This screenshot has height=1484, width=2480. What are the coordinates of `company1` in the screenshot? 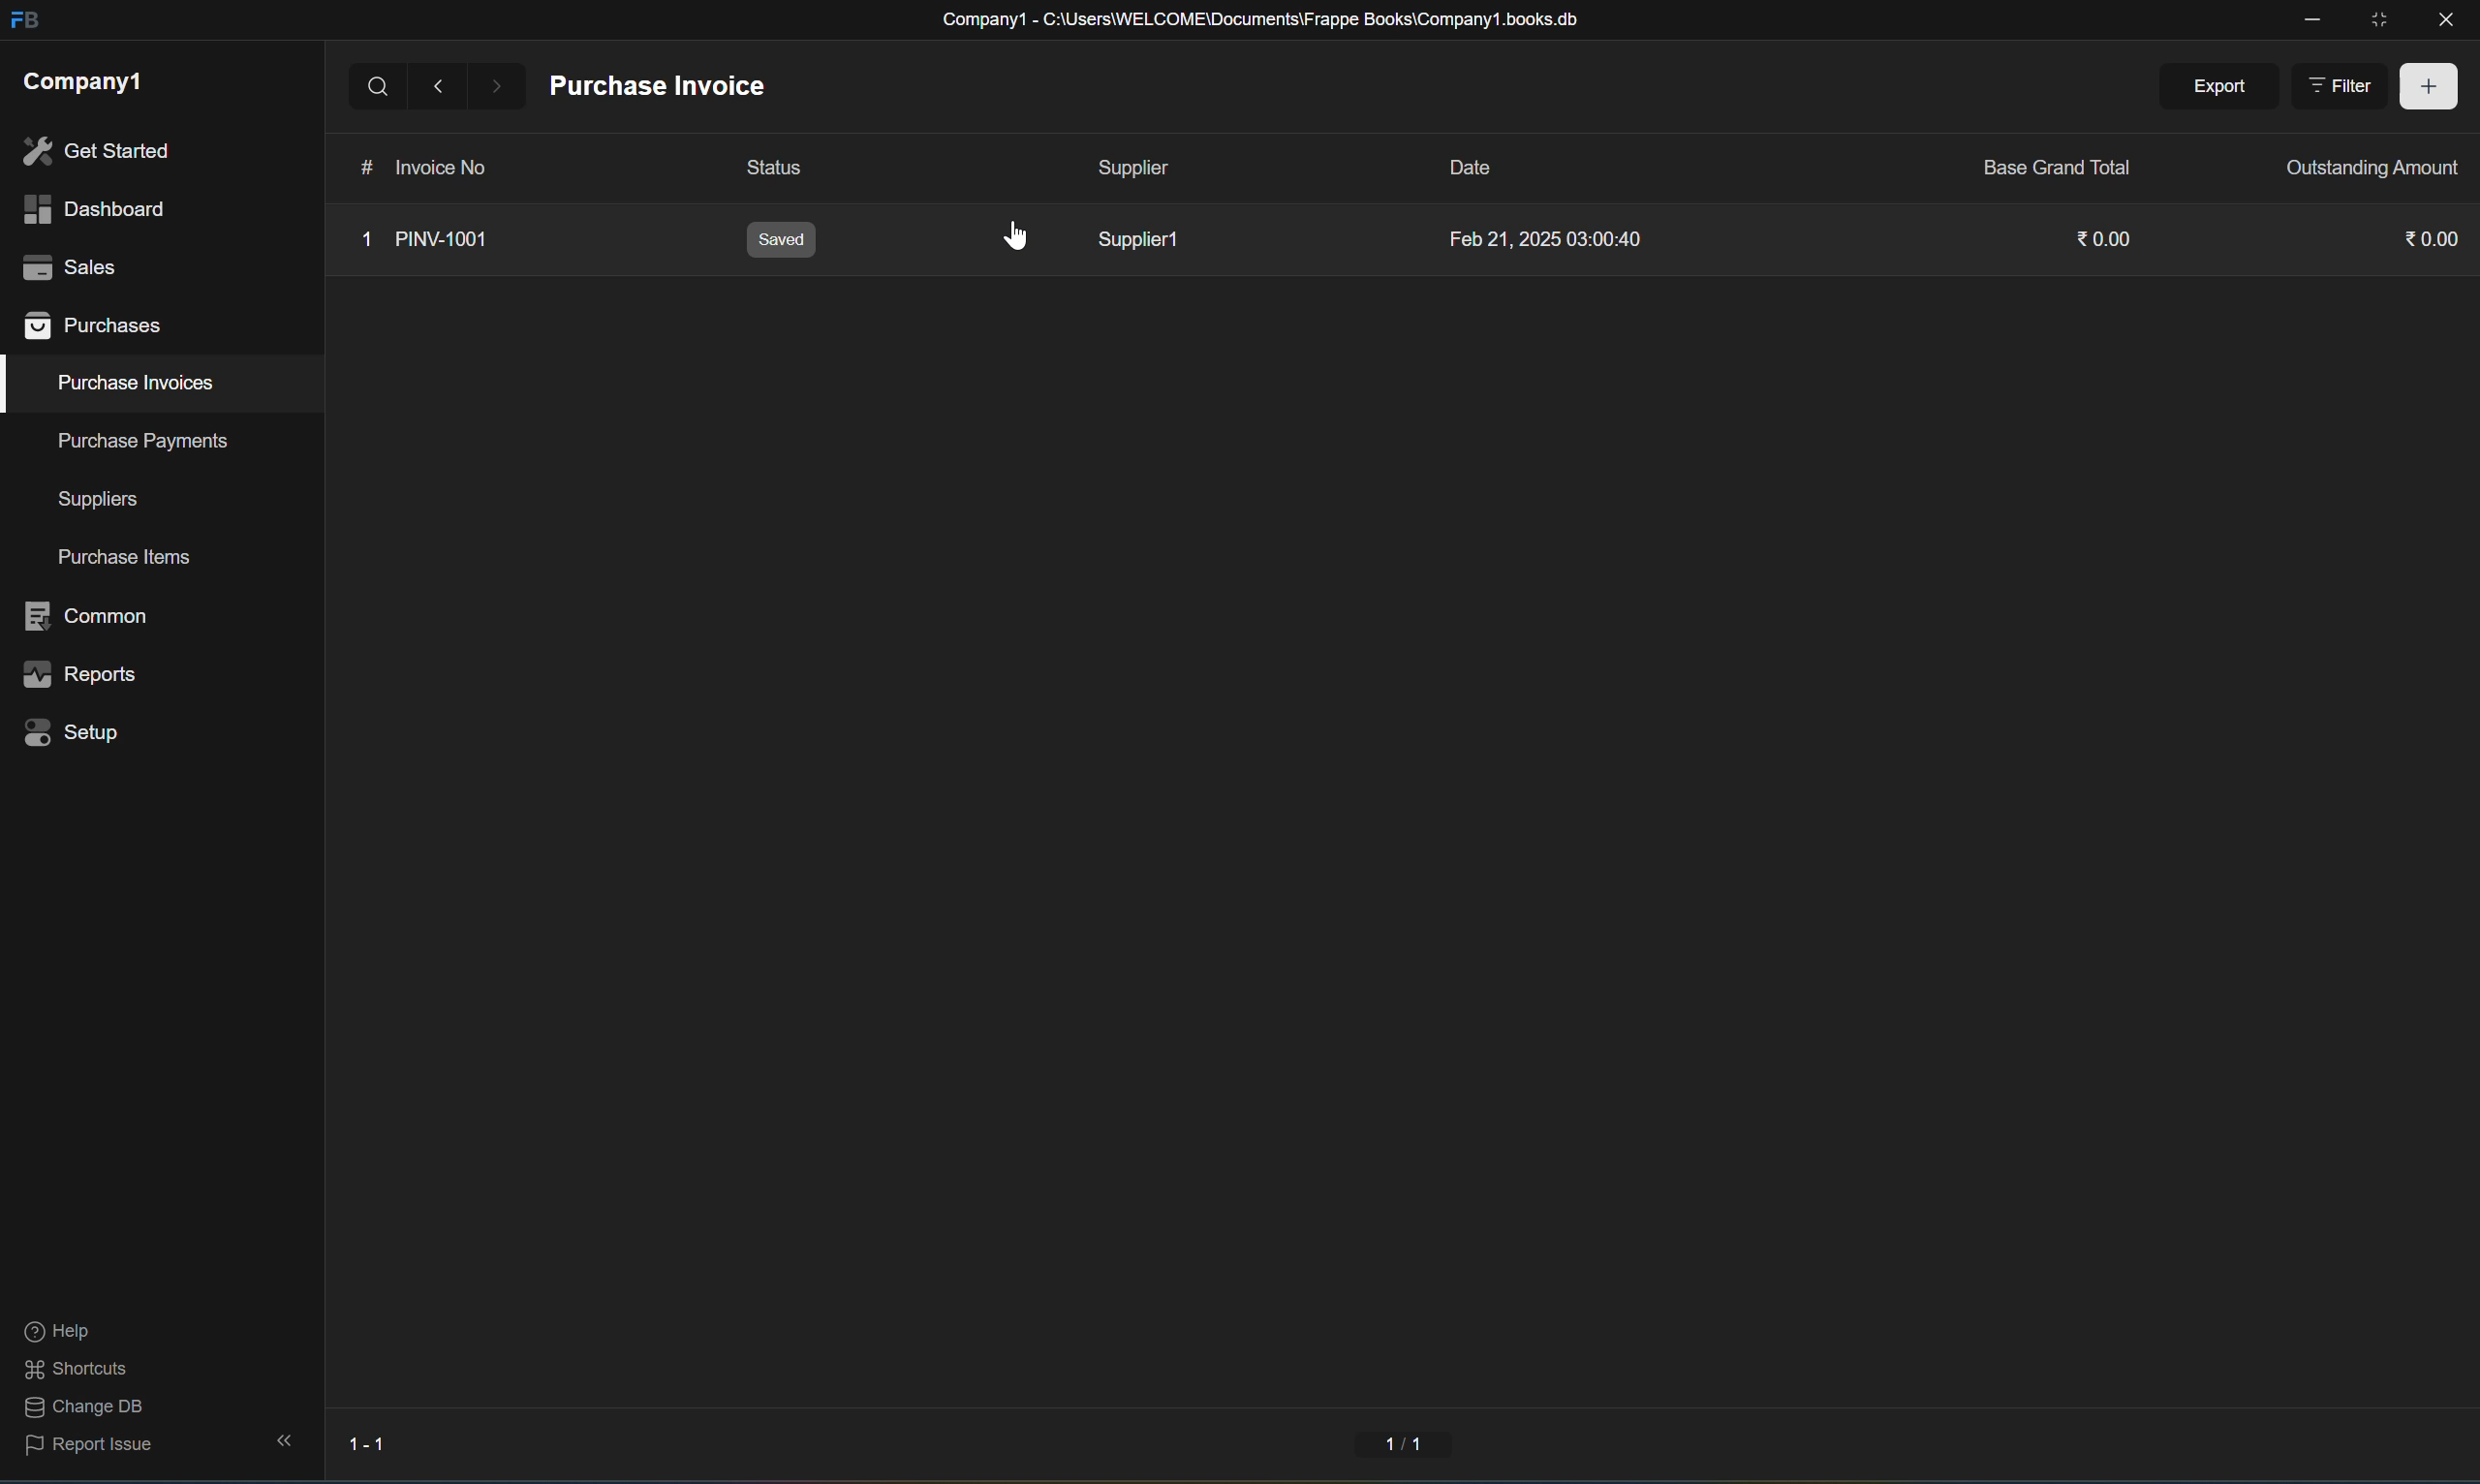 It's located at (83, 80).